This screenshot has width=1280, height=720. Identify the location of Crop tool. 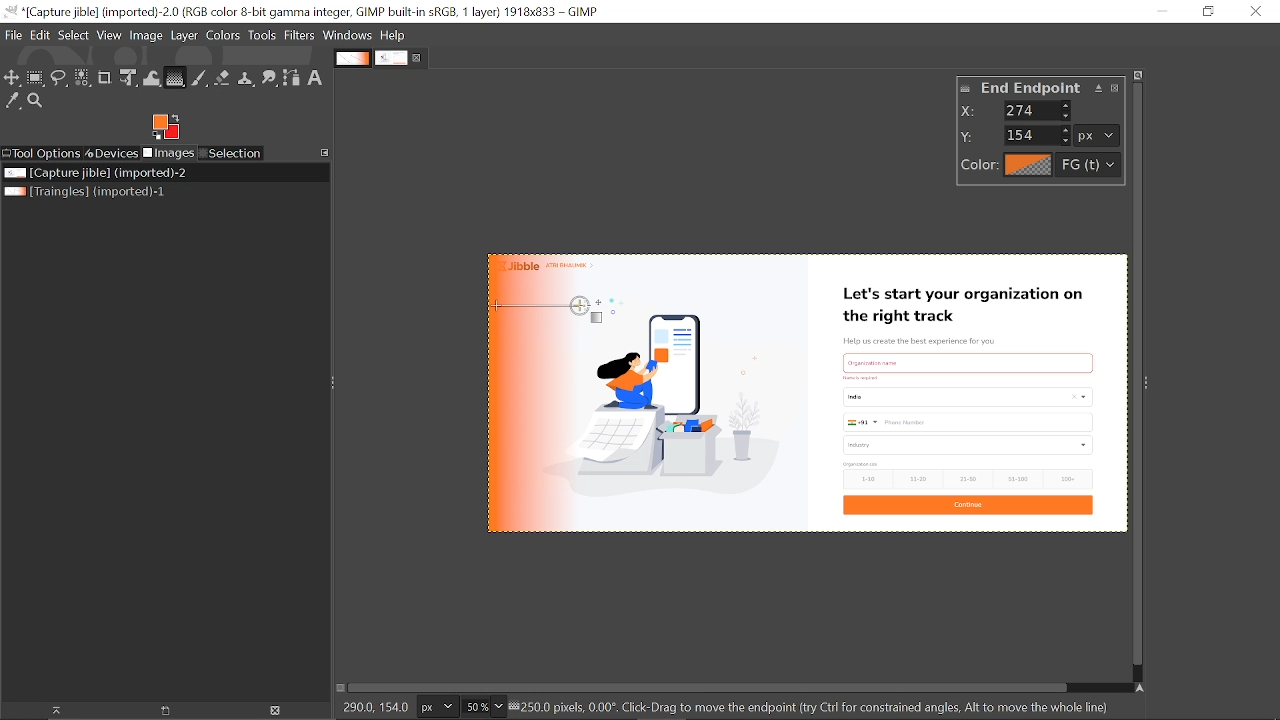
(106, 77).